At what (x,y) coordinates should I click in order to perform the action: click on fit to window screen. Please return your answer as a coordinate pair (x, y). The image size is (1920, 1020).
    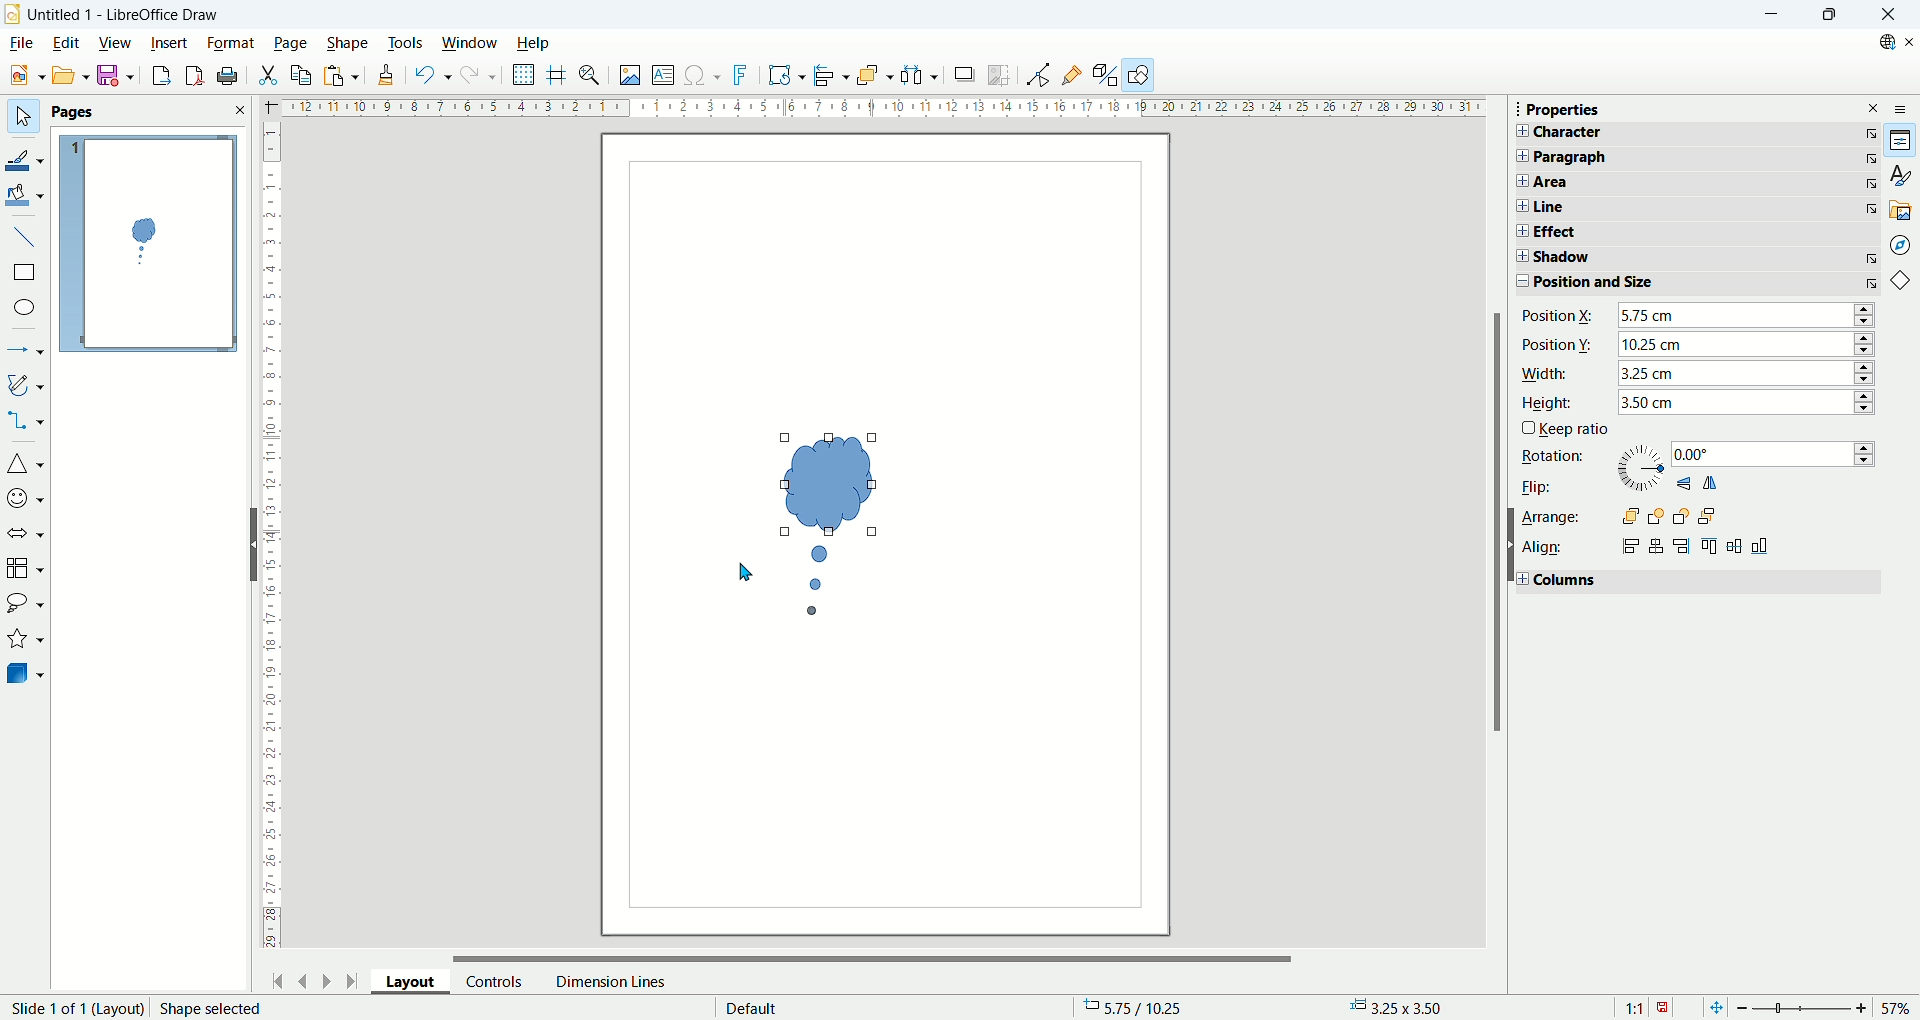
    Looking at the image, I should click on (1714, 1006).